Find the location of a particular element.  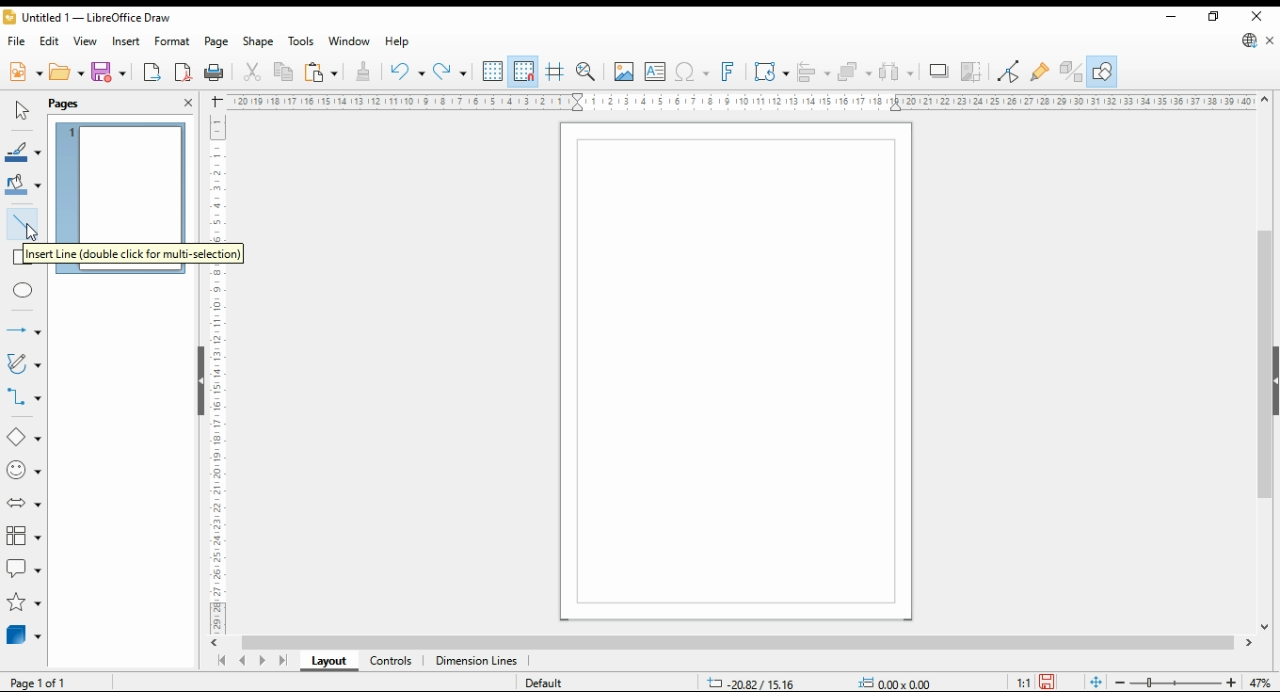

format is located at coordinates (173, 41).